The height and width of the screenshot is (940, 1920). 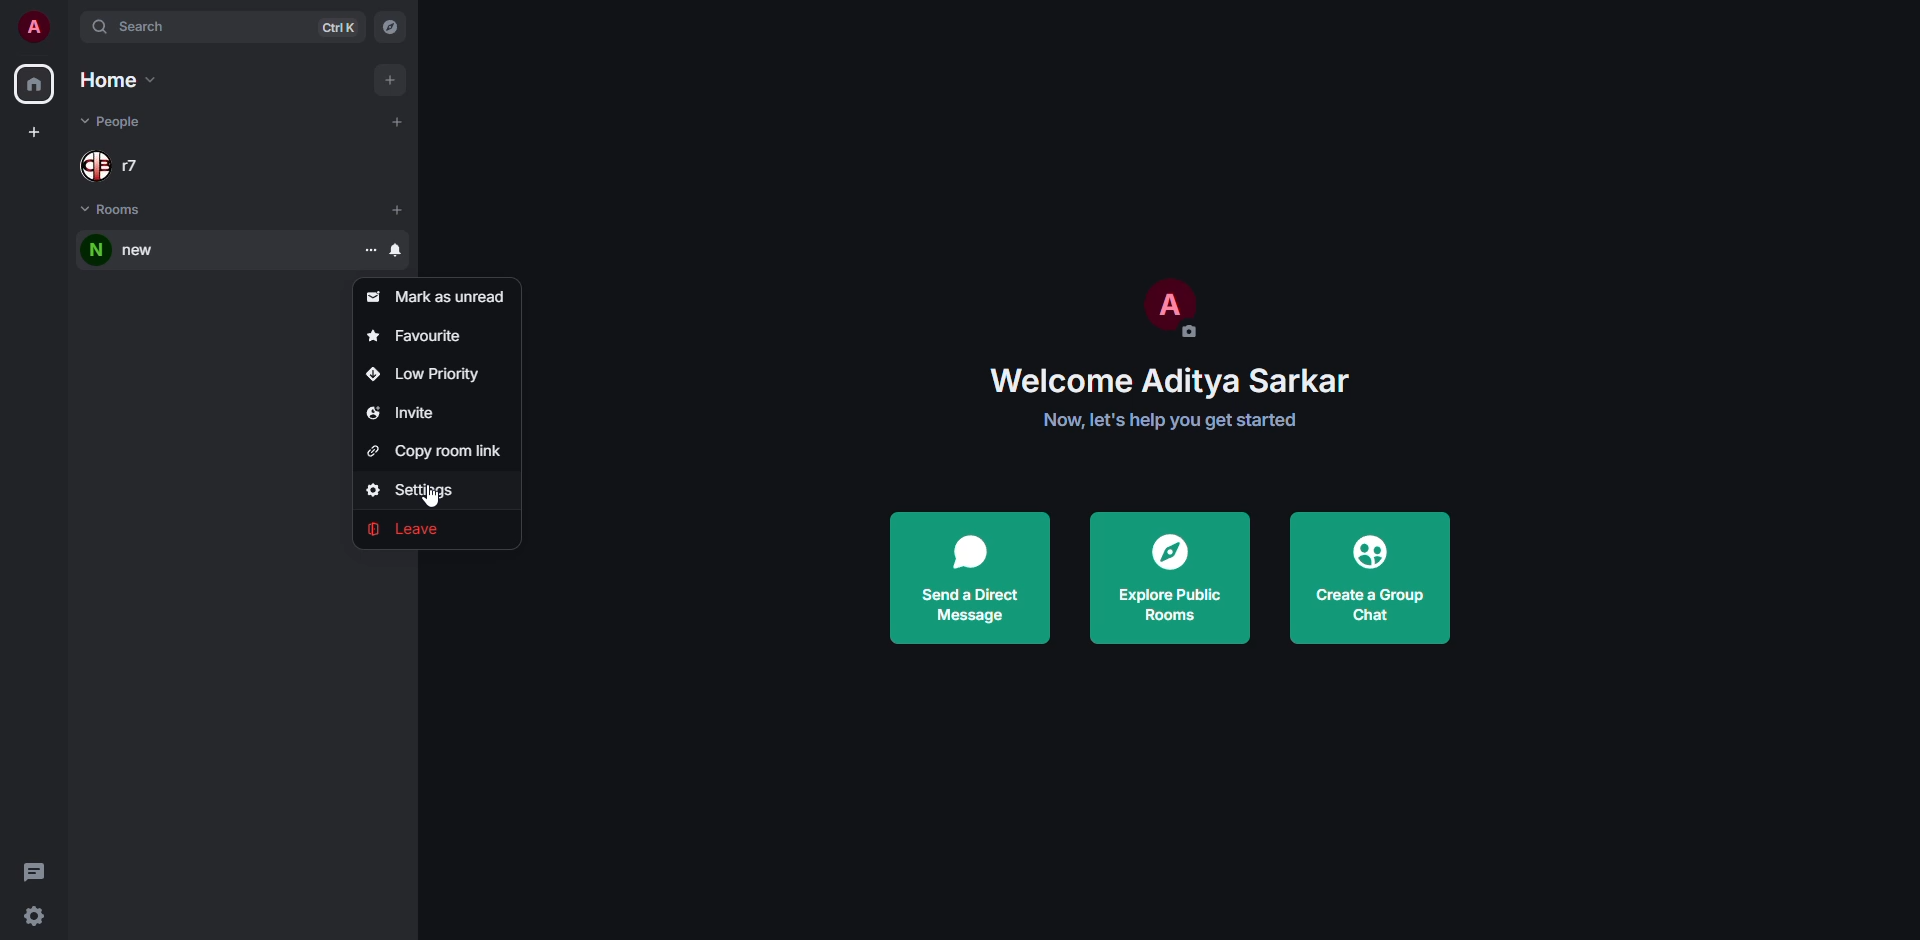 I want to click on explore public rooms, so click(x=1168, y=579).